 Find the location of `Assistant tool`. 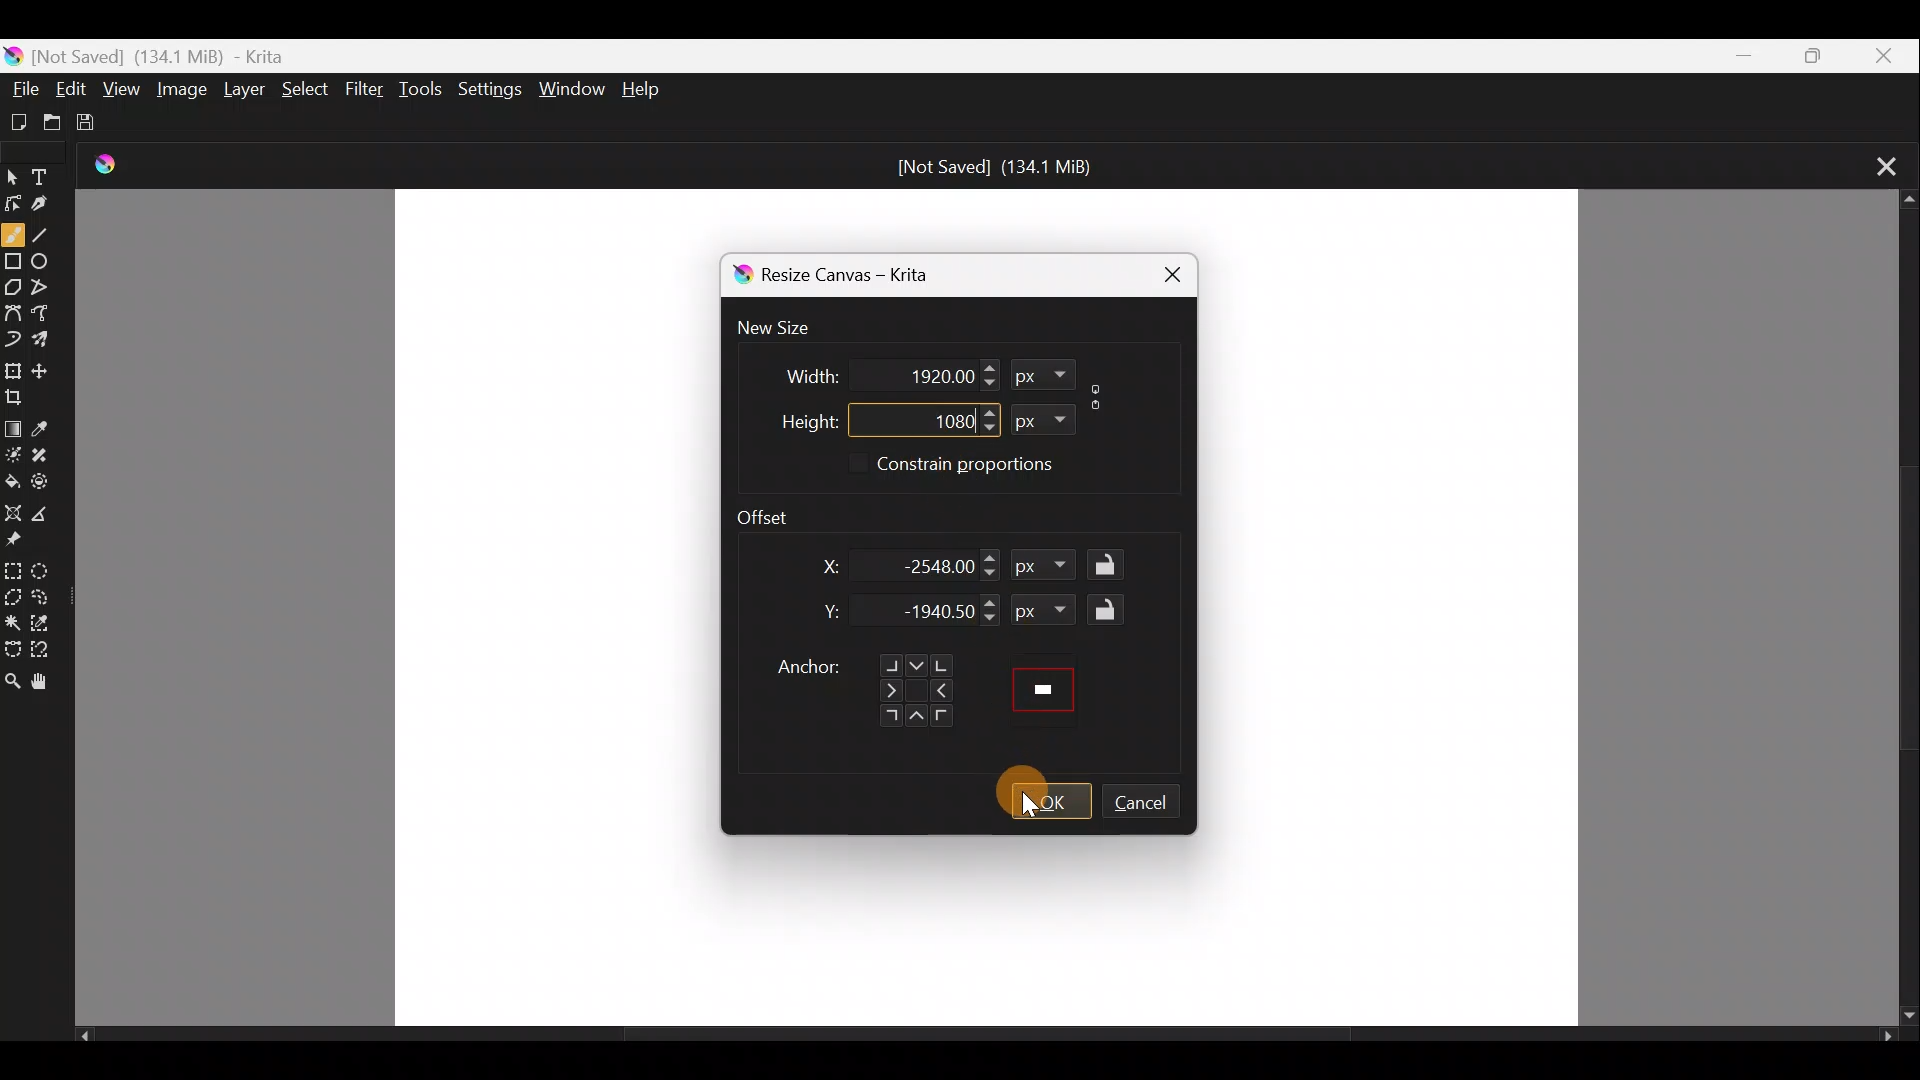

Assistant tool is located at coordinates (12, 509).